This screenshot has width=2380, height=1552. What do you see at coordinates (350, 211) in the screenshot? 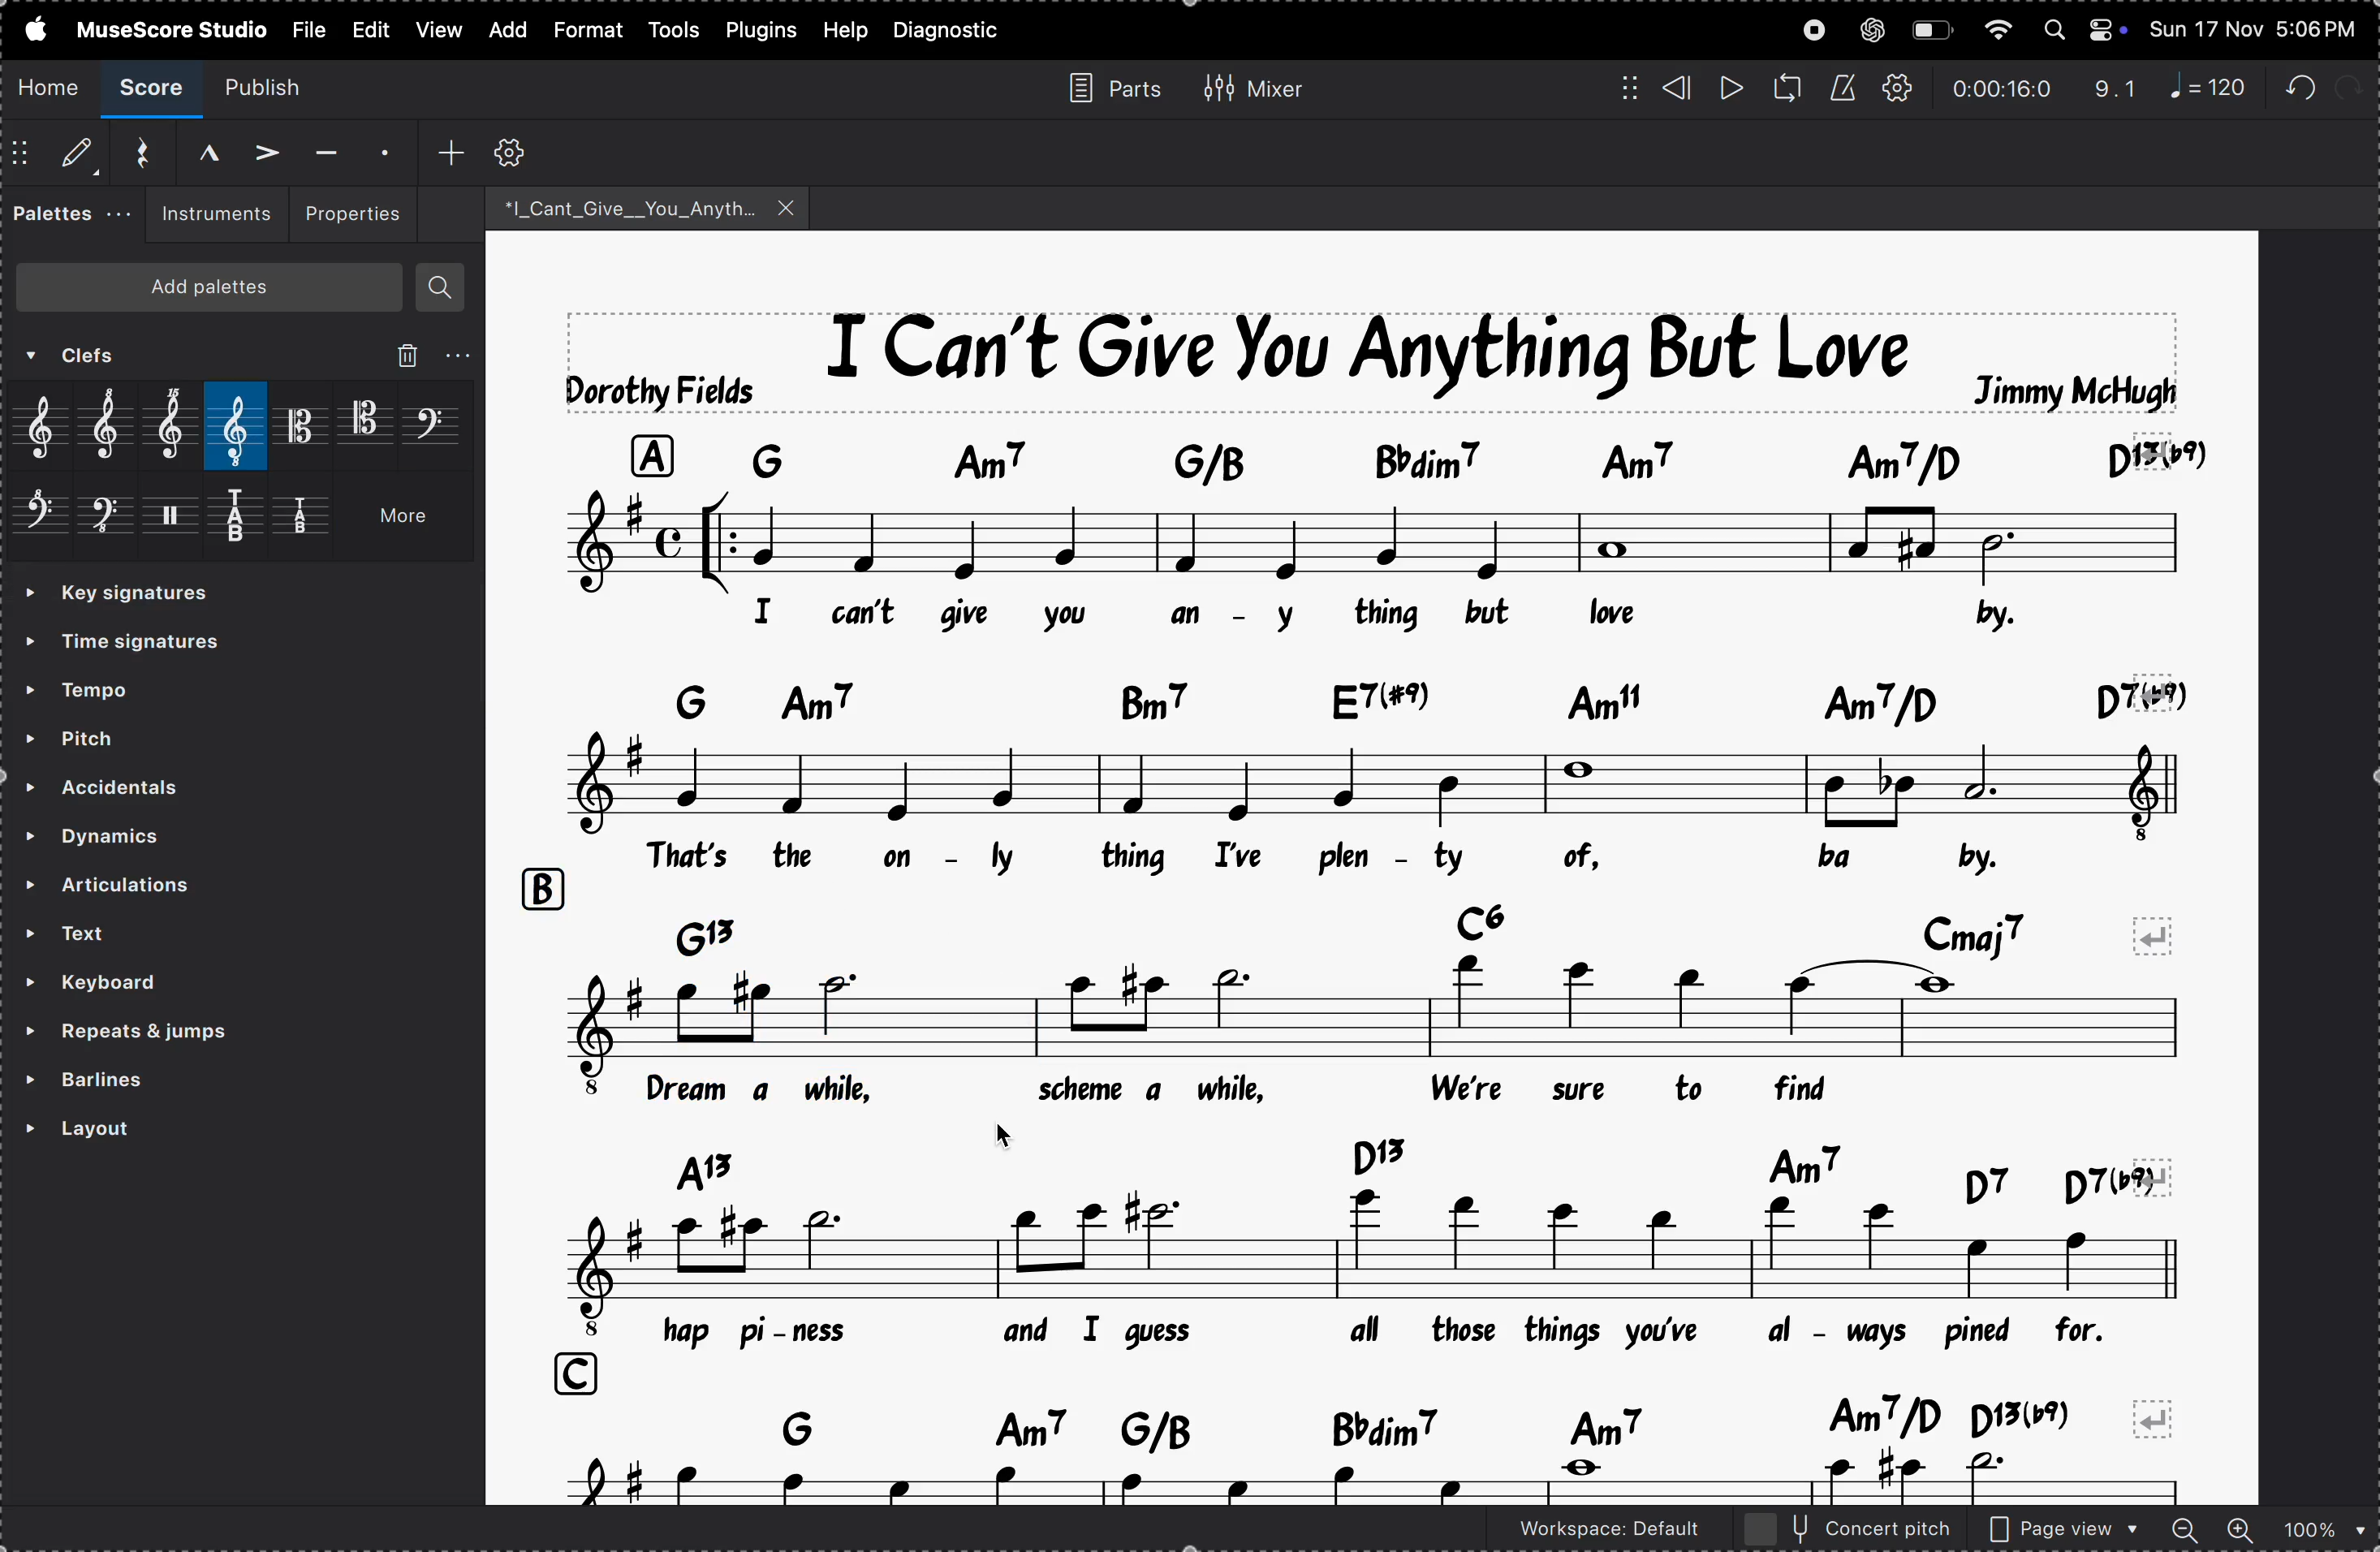
I see `properties` at bounding box center [350, 211].